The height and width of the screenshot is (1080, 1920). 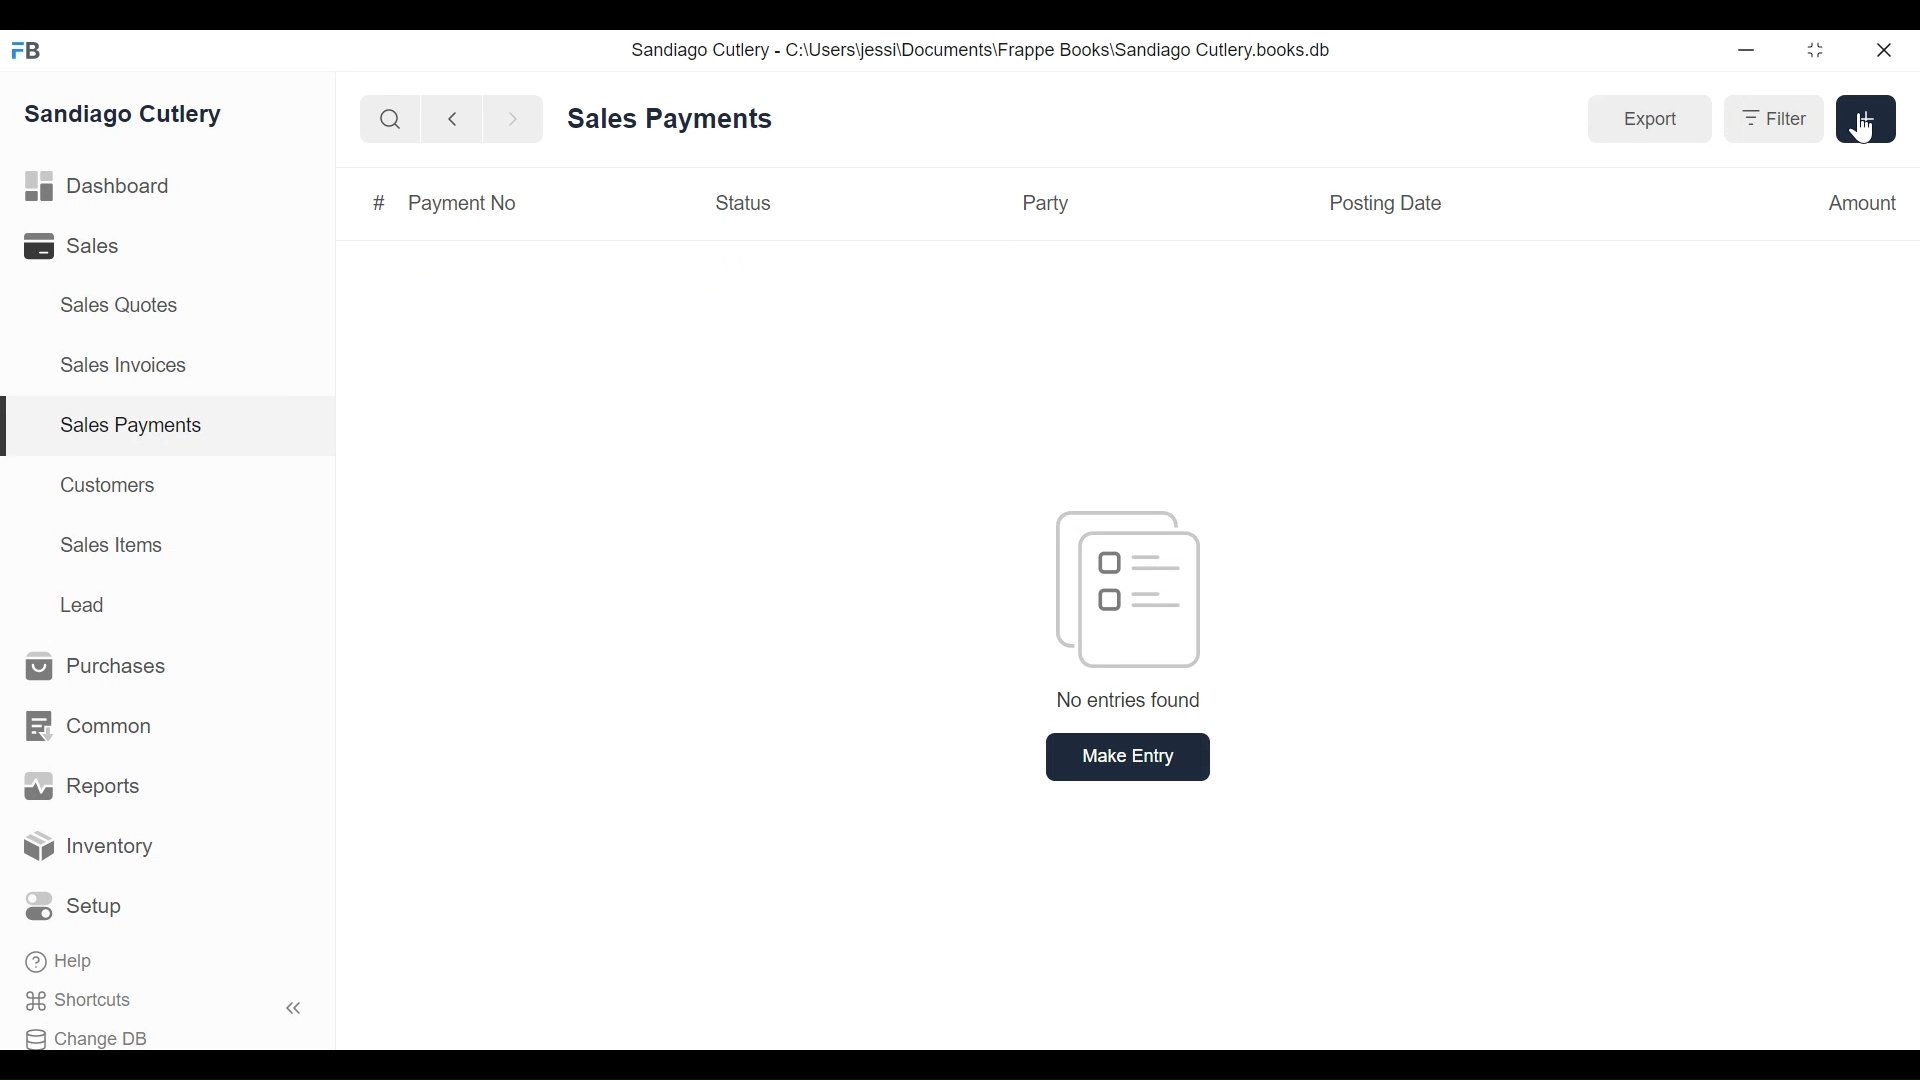 I want to click on Payment No, so click(x=466, y=204).